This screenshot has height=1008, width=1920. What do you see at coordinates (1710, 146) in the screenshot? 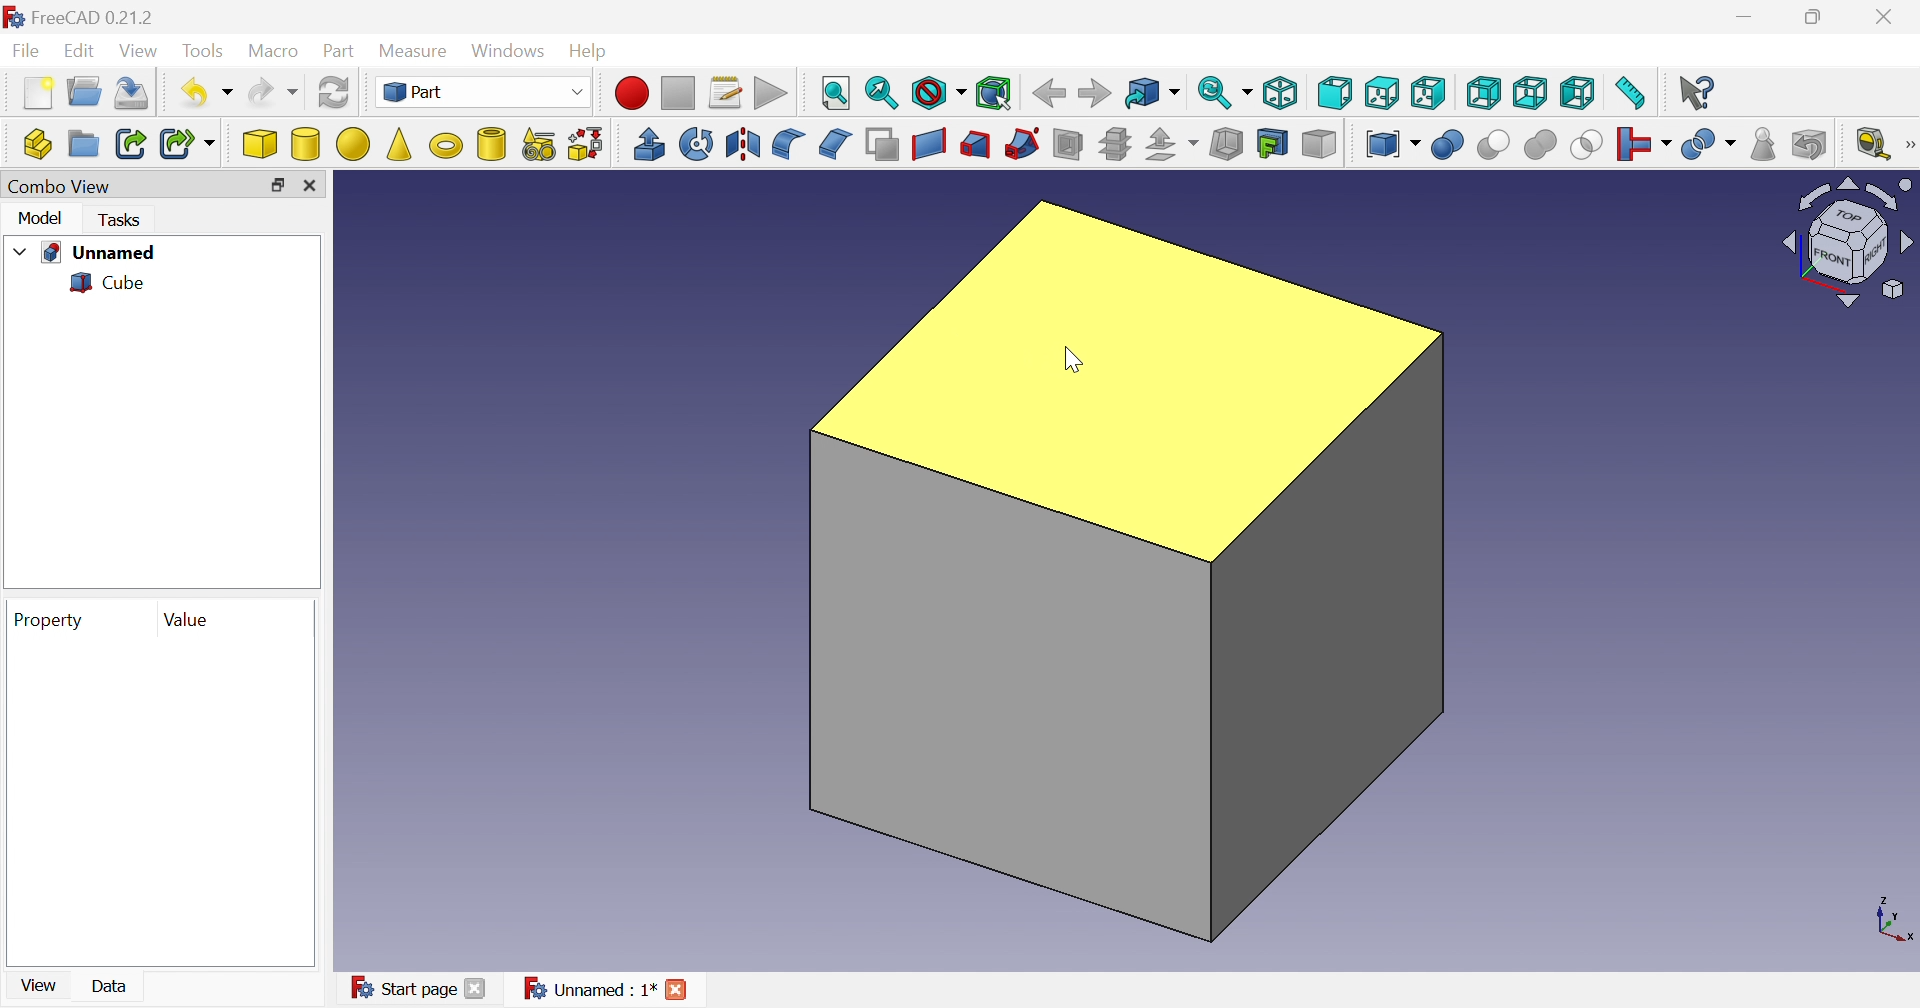
I see `Split objects` at bounding box center [1710, 146].